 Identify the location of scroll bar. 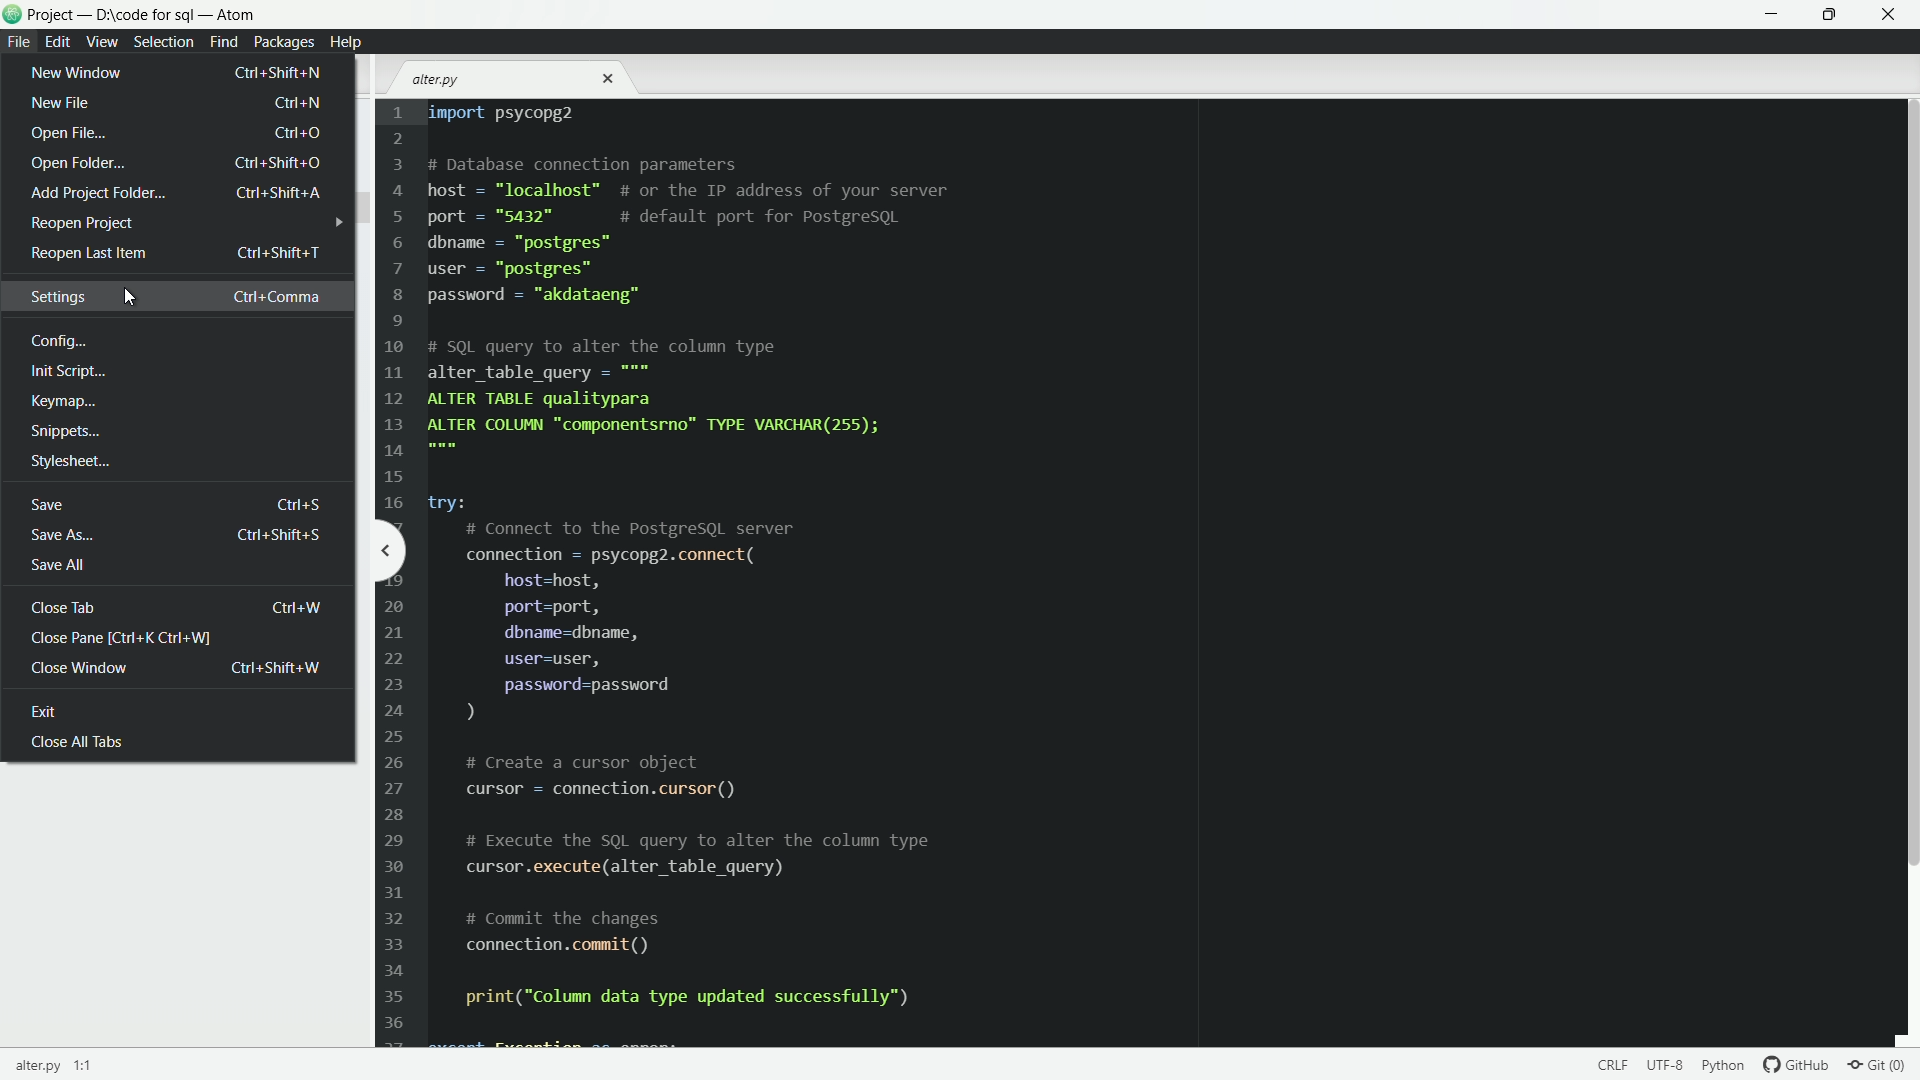
(1908, 485).